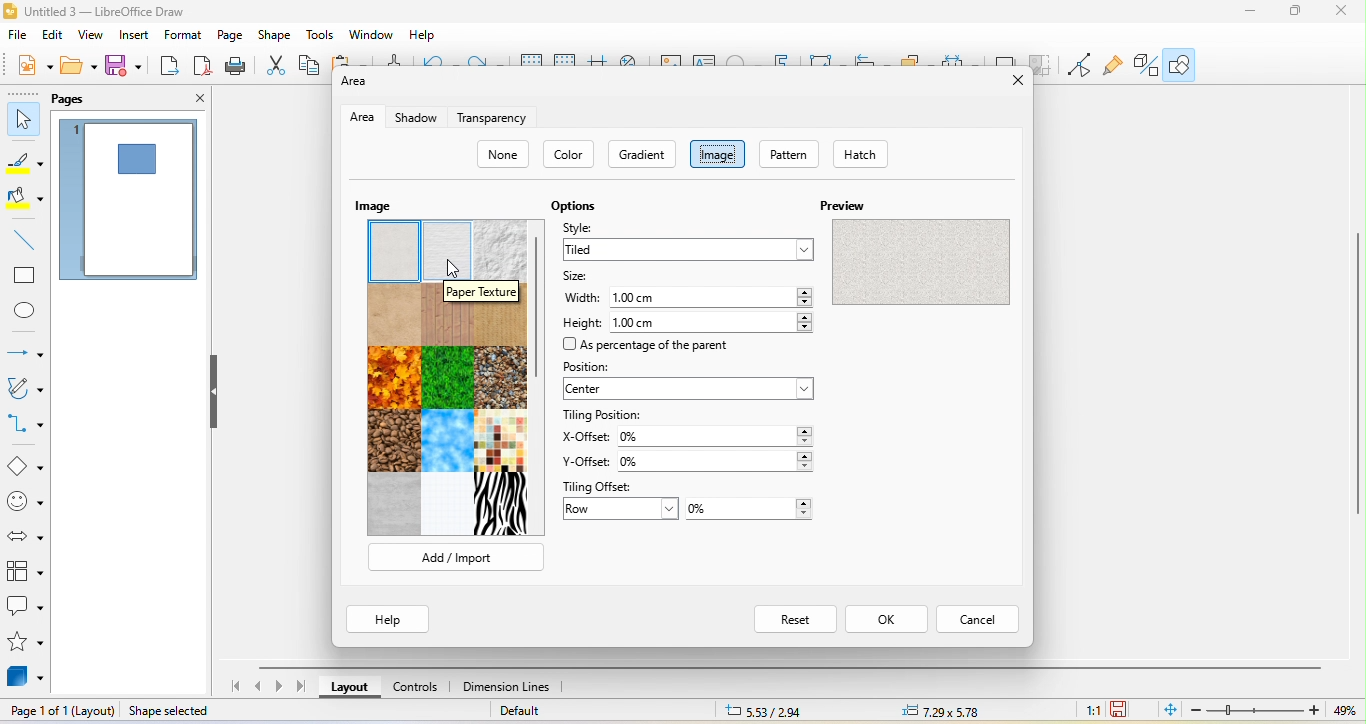  I want to click on fontwork text, so click(785, 58).